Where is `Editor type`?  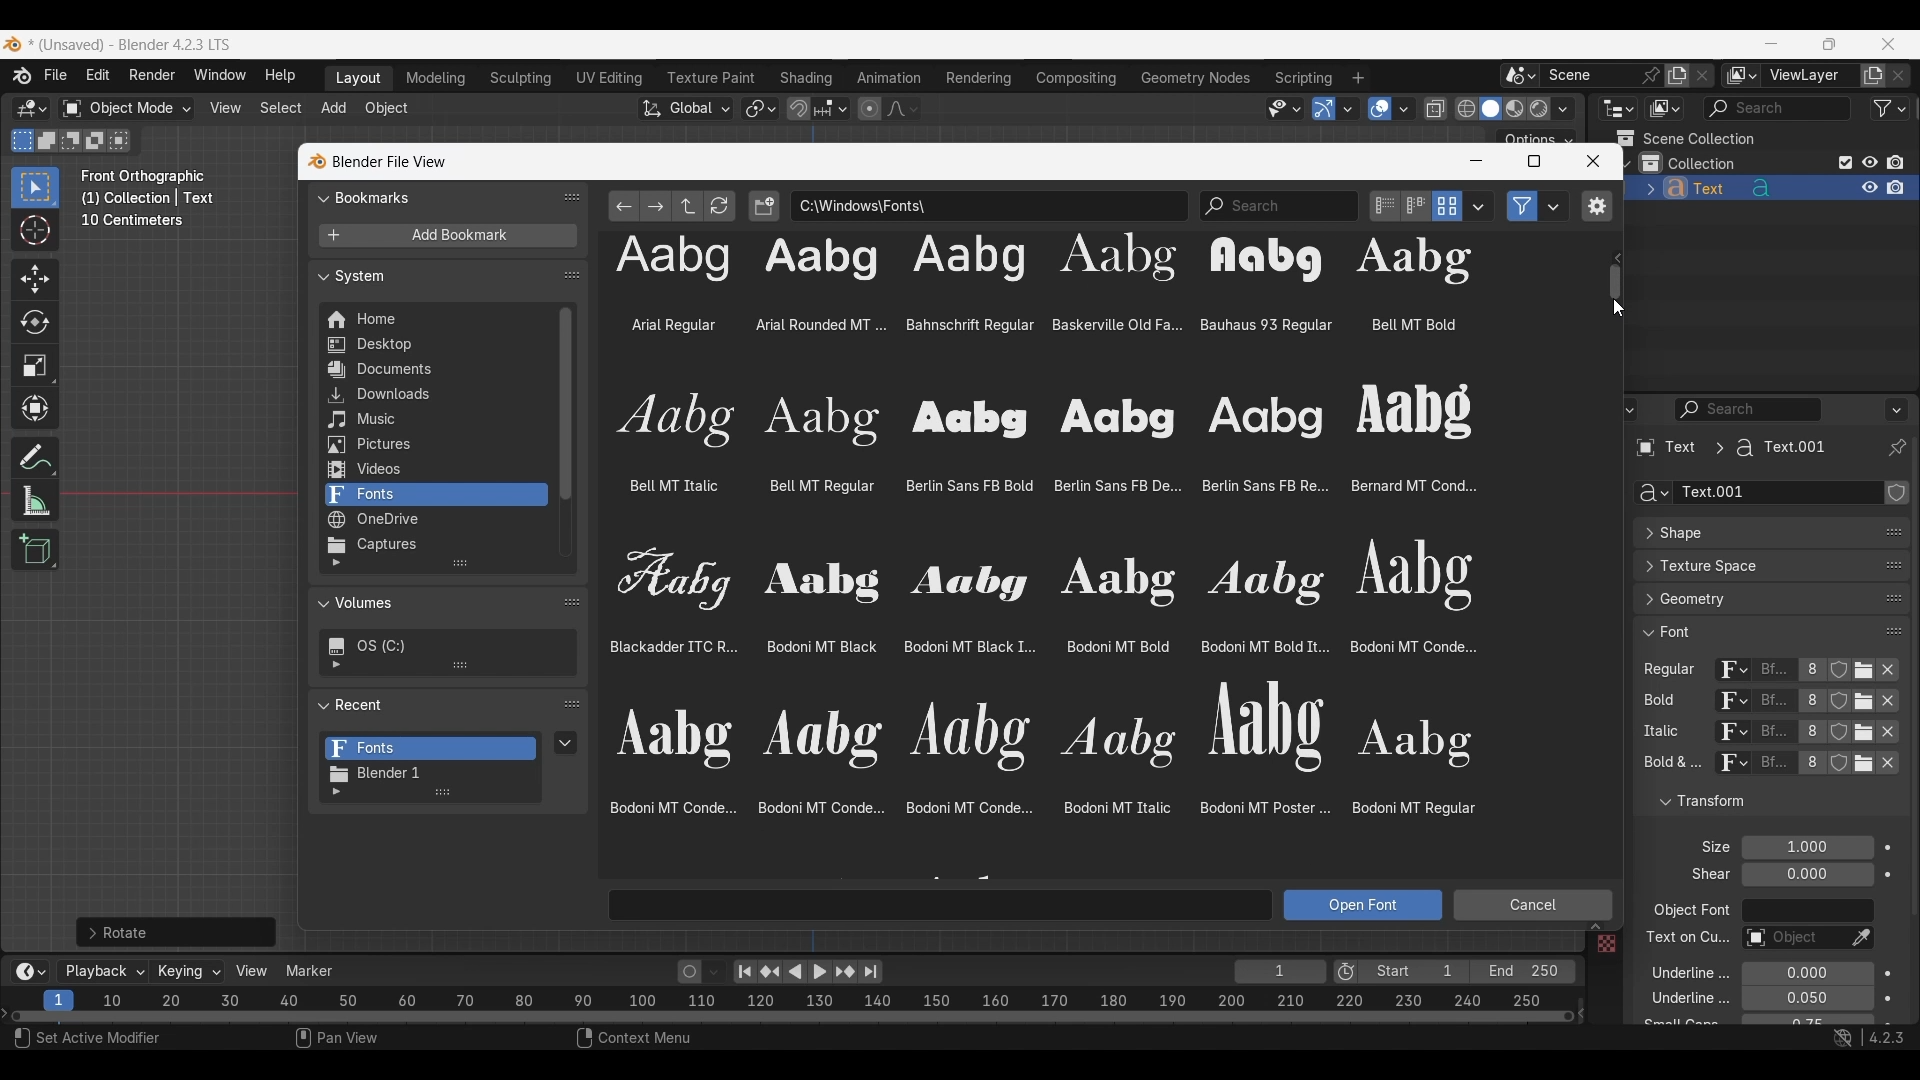
Editor type is located at coordinates (1618, 409).